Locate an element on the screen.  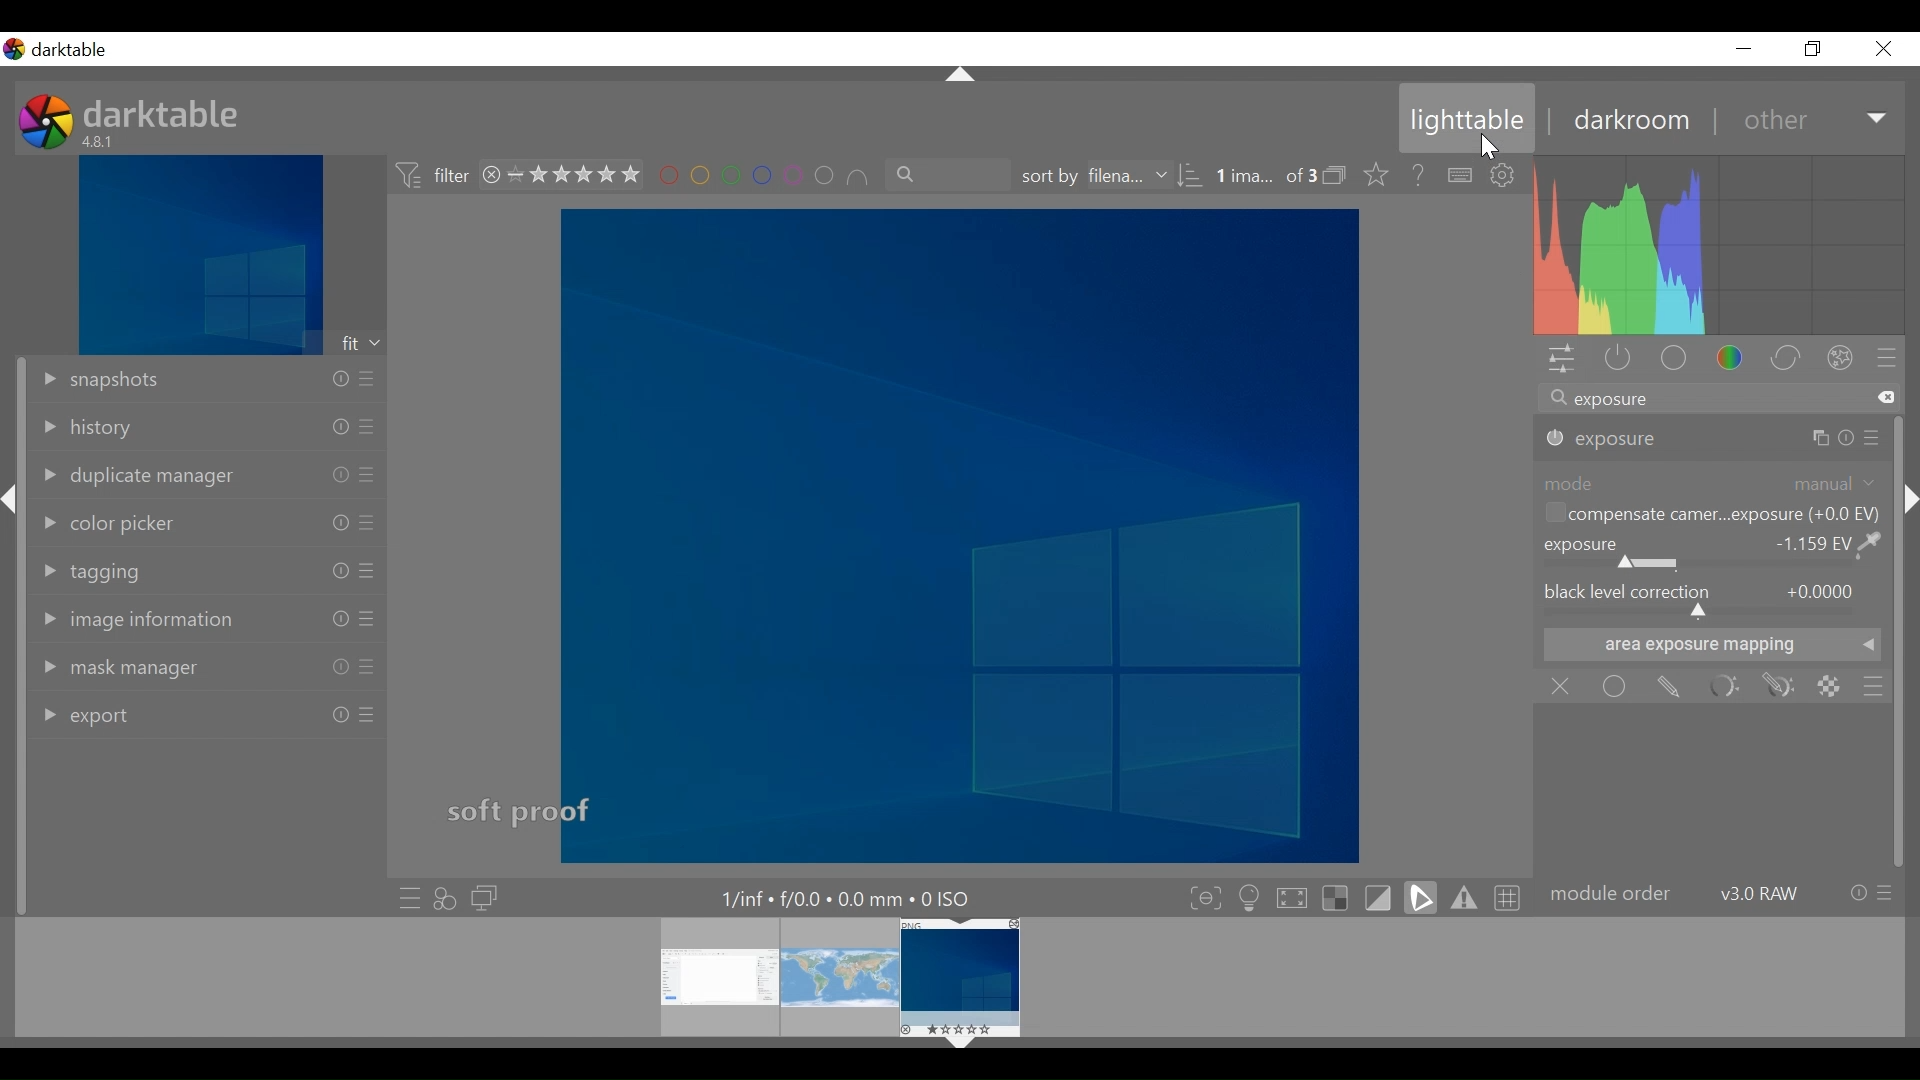
histogram is located at coordinates (1721, 245).